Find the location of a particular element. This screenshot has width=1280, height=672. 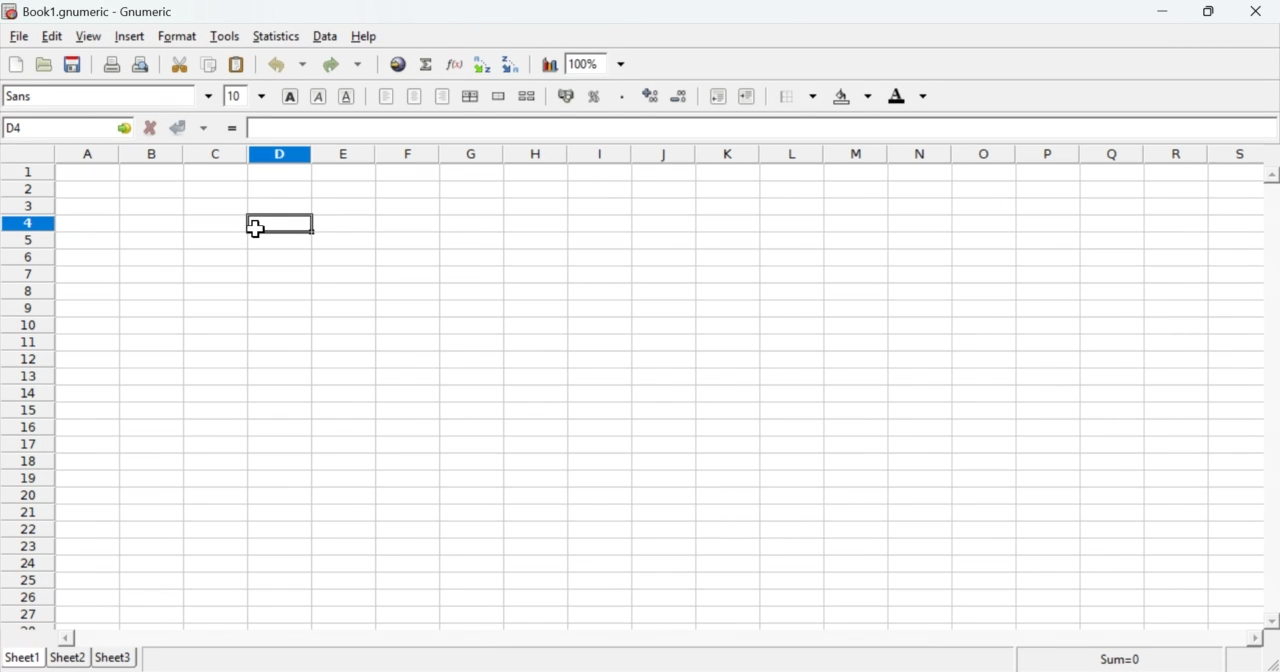

Active Cell is located at coordinates (70, 128).